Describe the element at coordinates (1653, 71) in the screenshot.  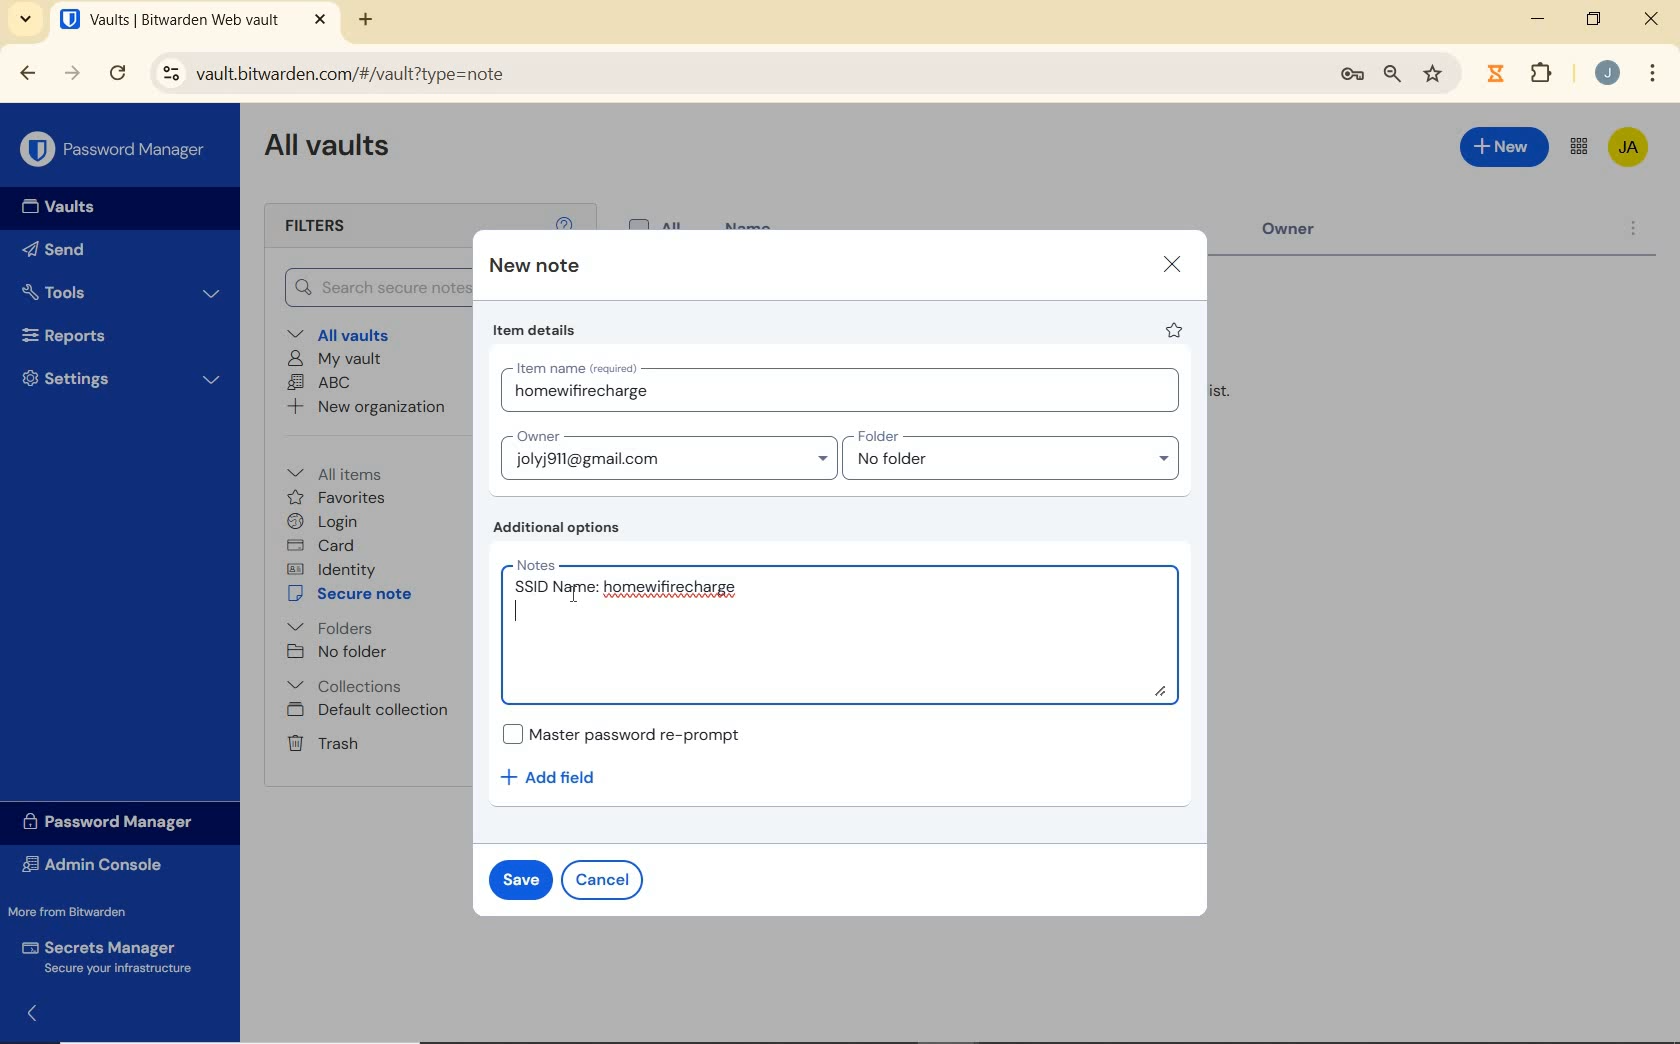
I see `More Options` at that location.